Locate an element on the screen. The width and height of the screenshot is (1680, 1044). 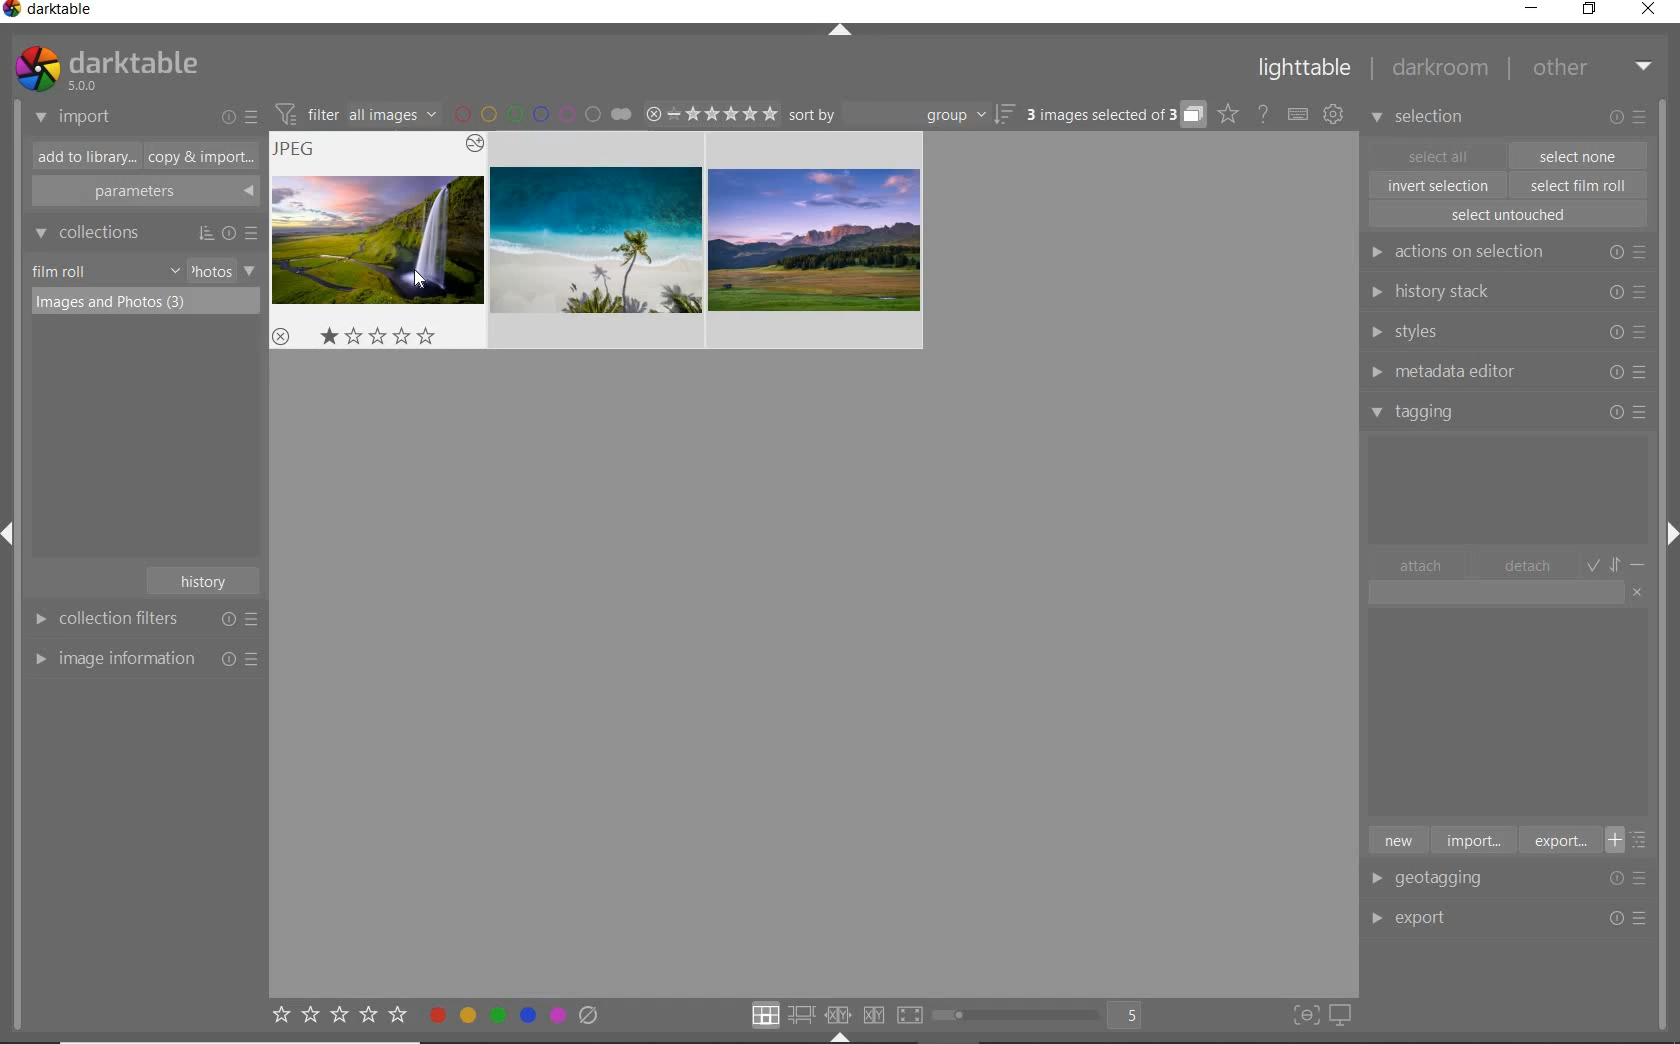
history is located at coordinates (206, 579).